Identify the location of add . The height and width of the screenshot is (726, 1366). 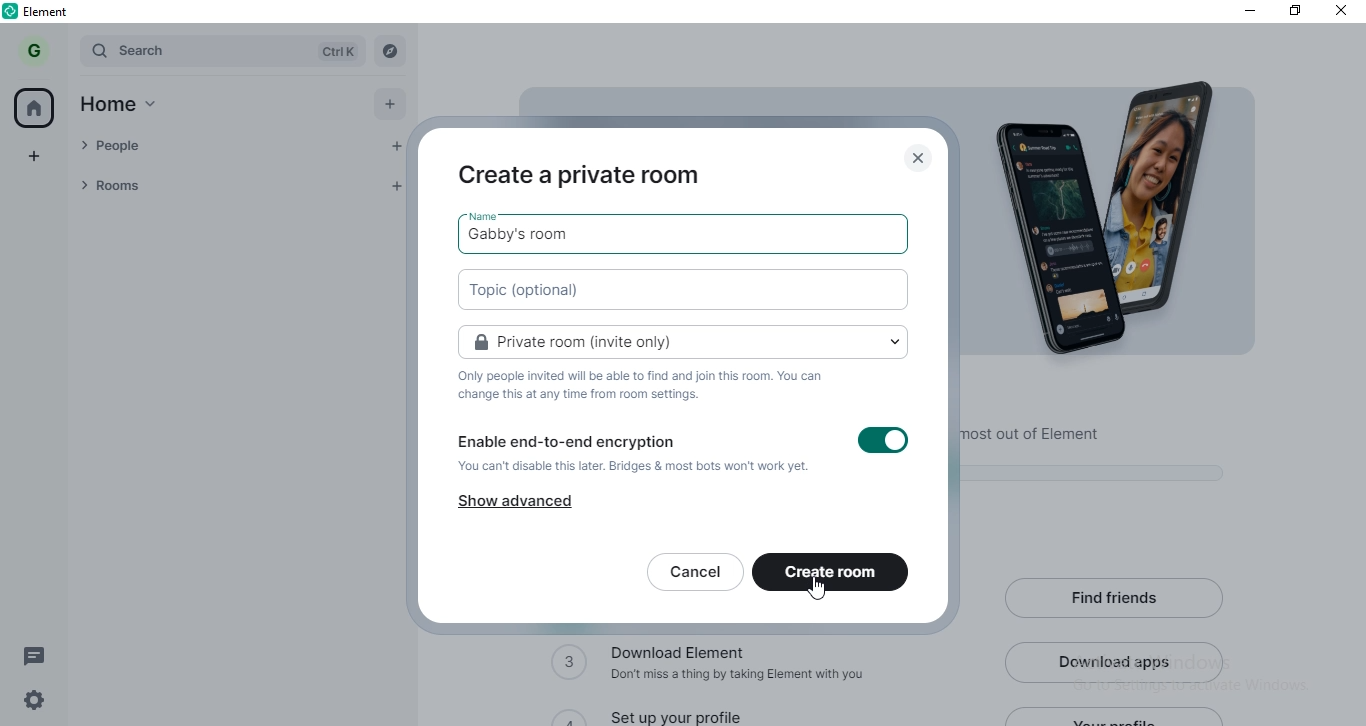
(394, 105).